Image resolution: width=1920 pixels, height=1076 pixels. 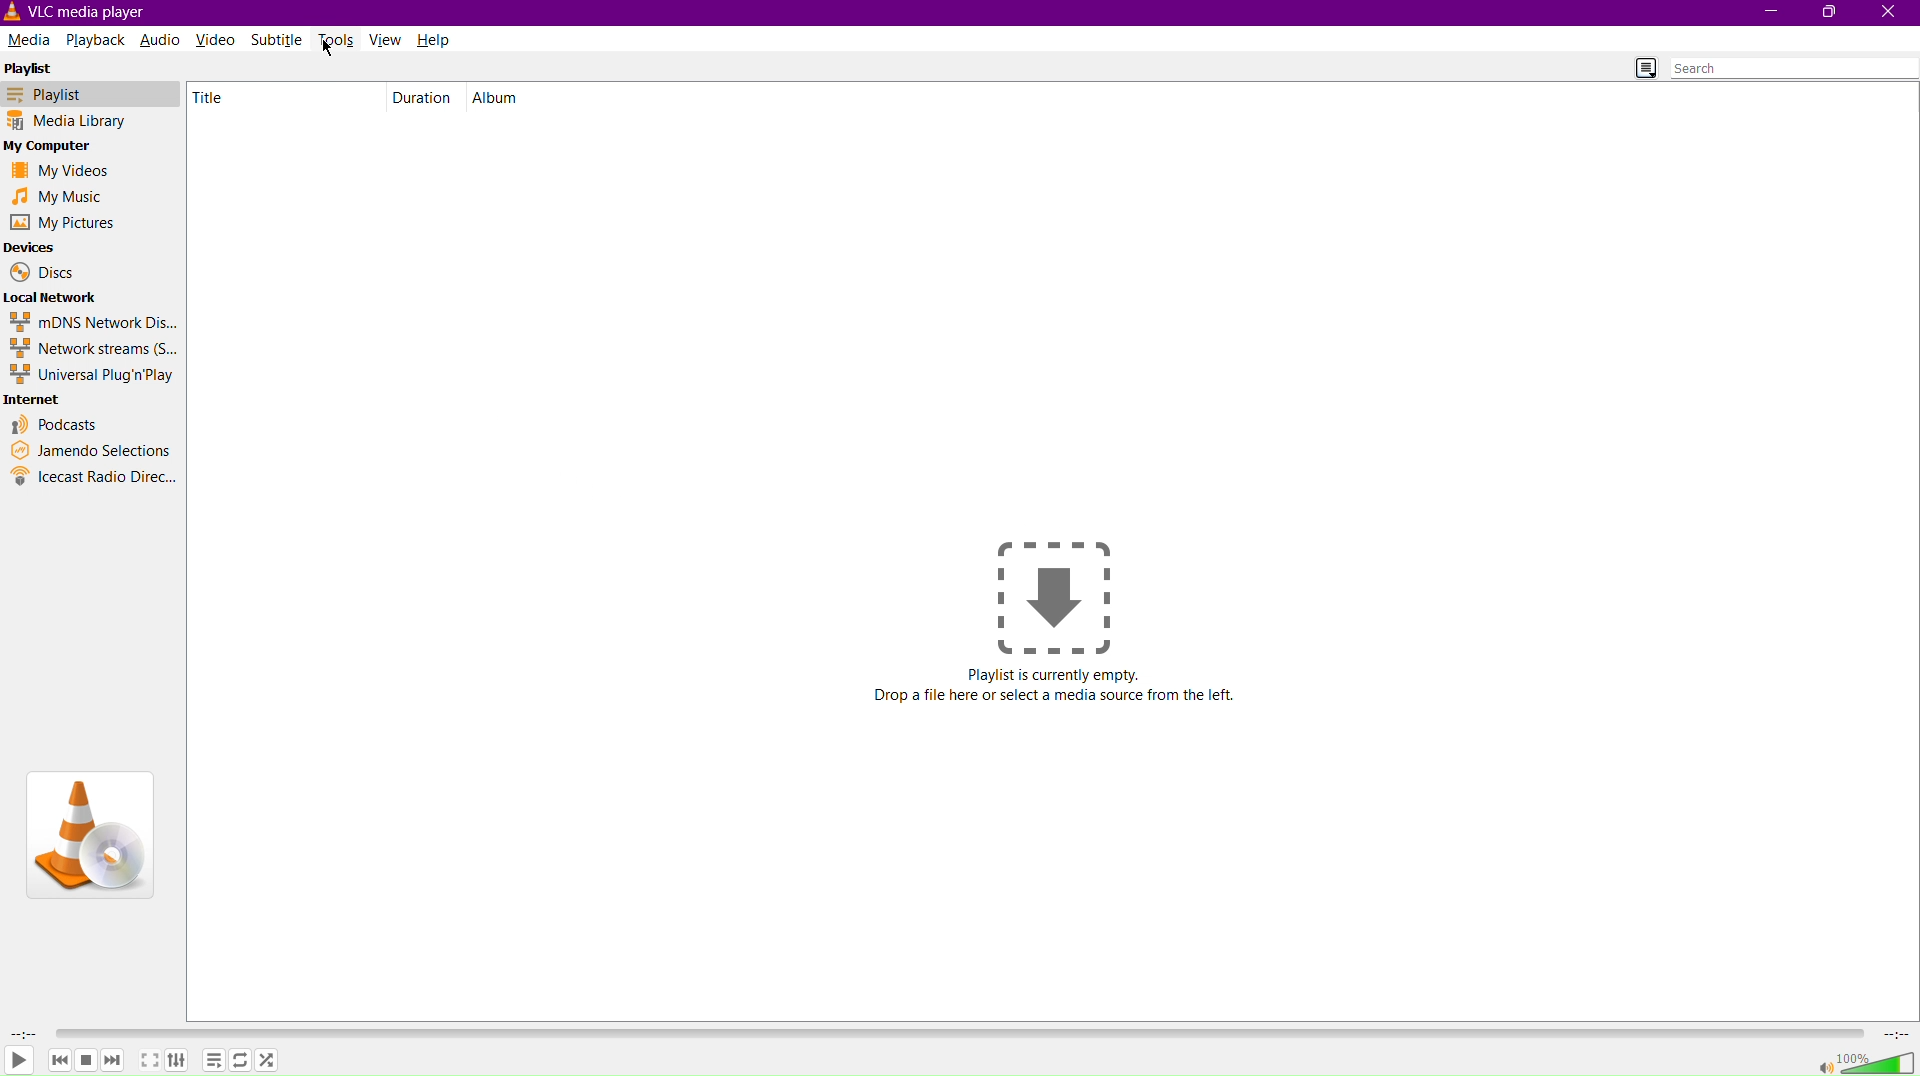 I want to click on Help, so click(x=436, y=38).